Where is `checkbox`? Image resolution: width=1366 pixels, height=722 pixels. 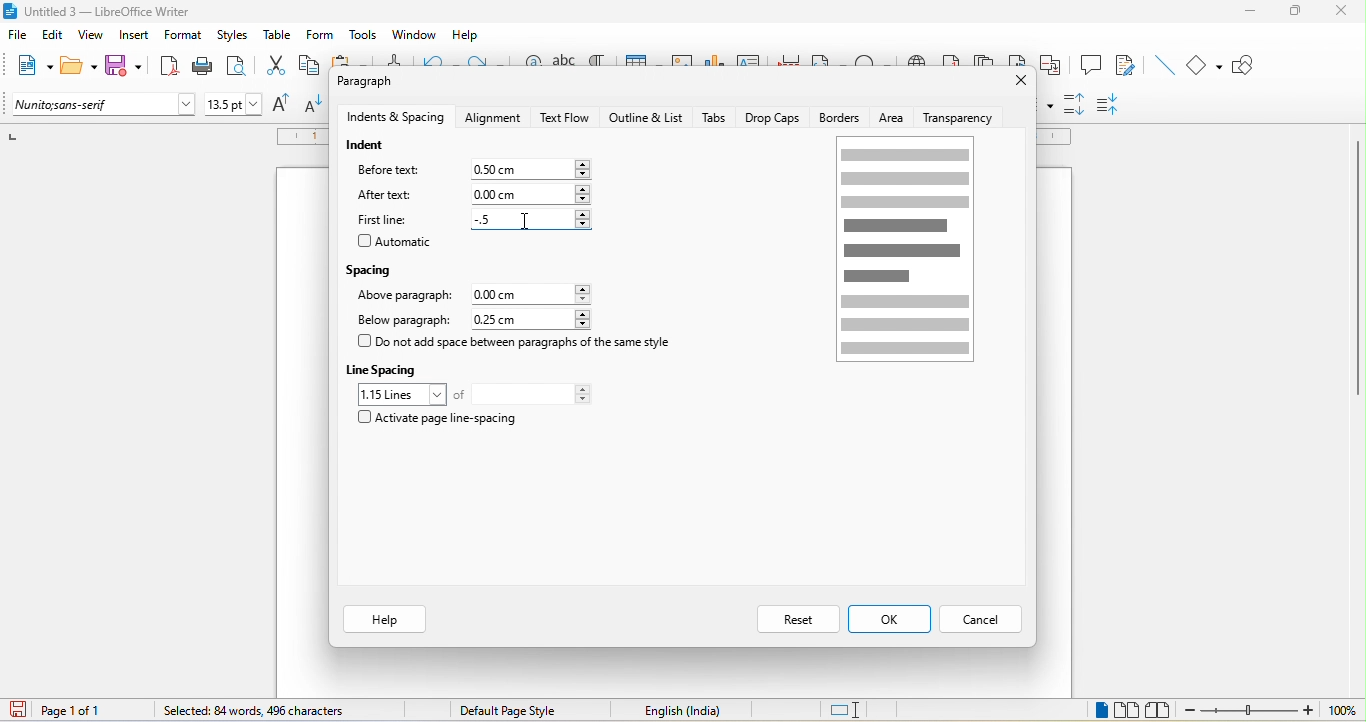 checkbox is located at coordinates (363, 341).